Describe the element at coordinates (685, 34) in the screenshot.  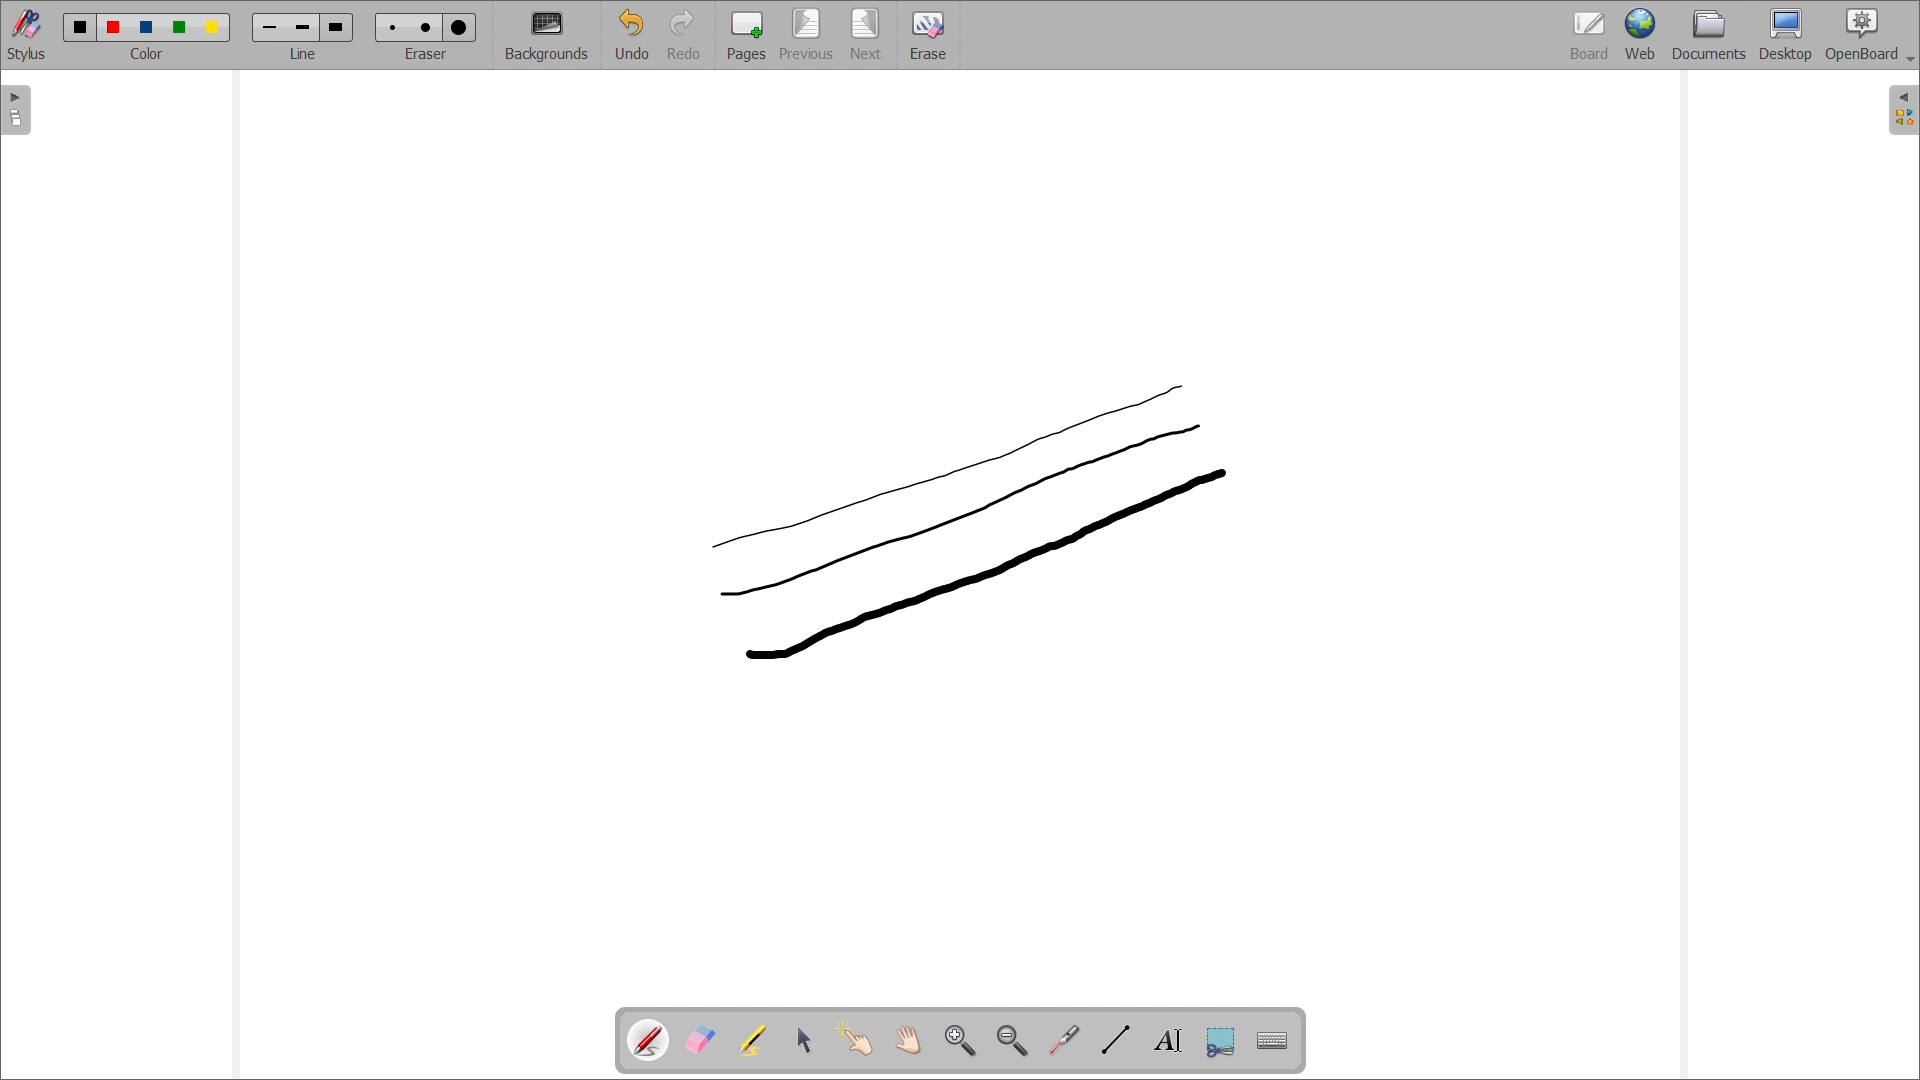
I see `redo` at that location.